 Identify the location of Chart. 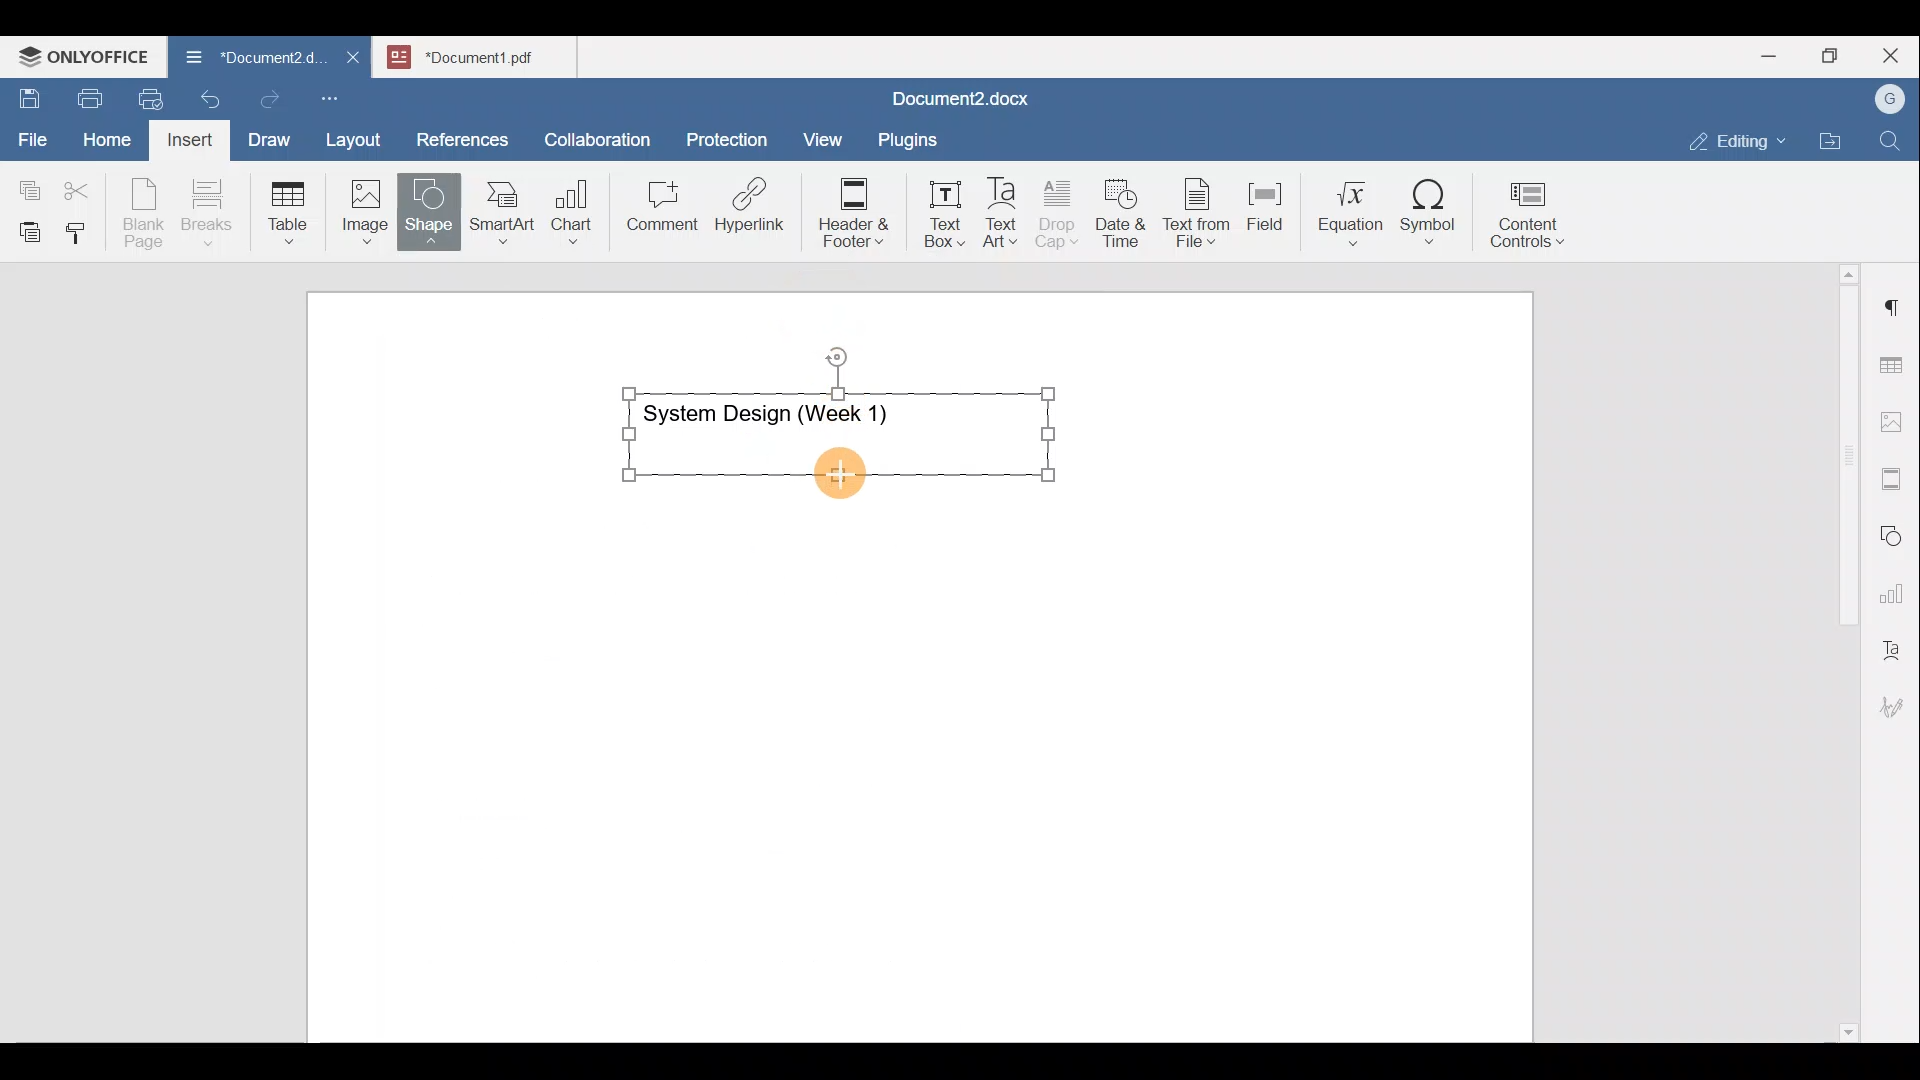
(568, 214).